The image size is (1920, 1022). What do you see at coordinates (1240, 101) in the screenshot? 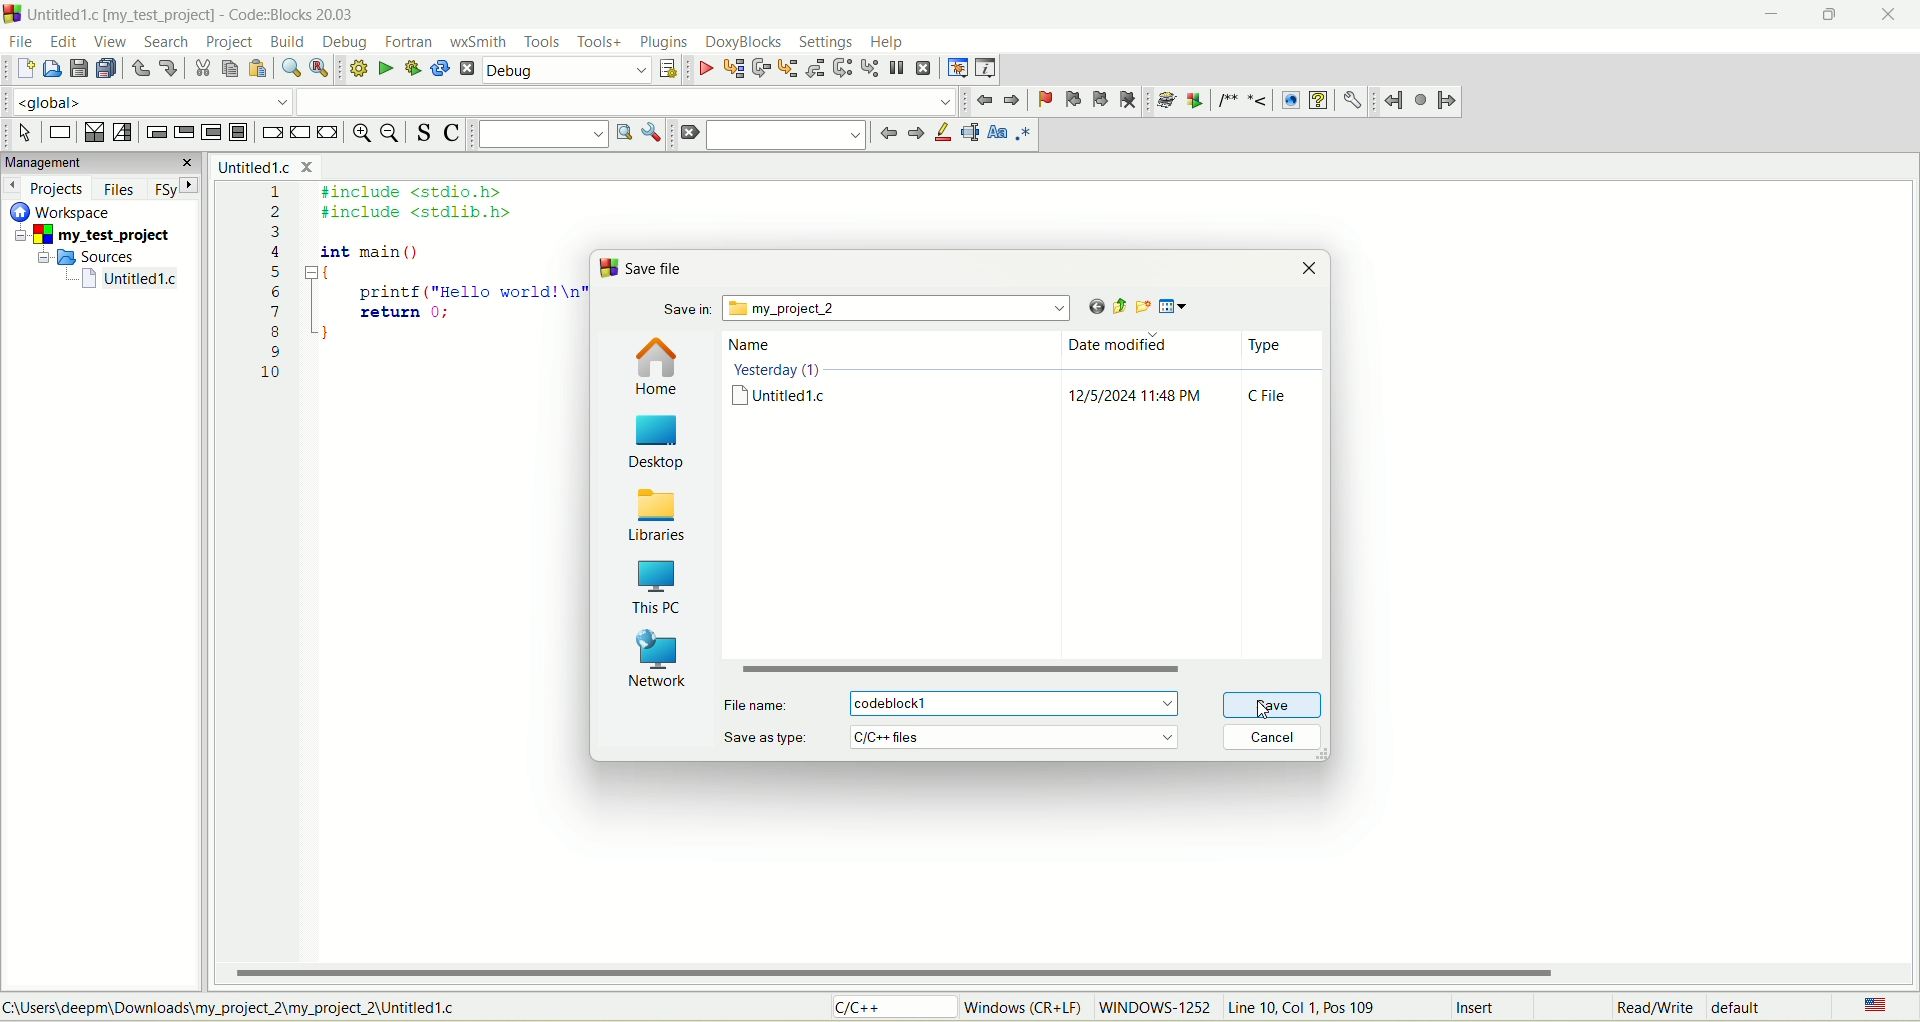
I see `comment` at bounding box center [1240, 101].